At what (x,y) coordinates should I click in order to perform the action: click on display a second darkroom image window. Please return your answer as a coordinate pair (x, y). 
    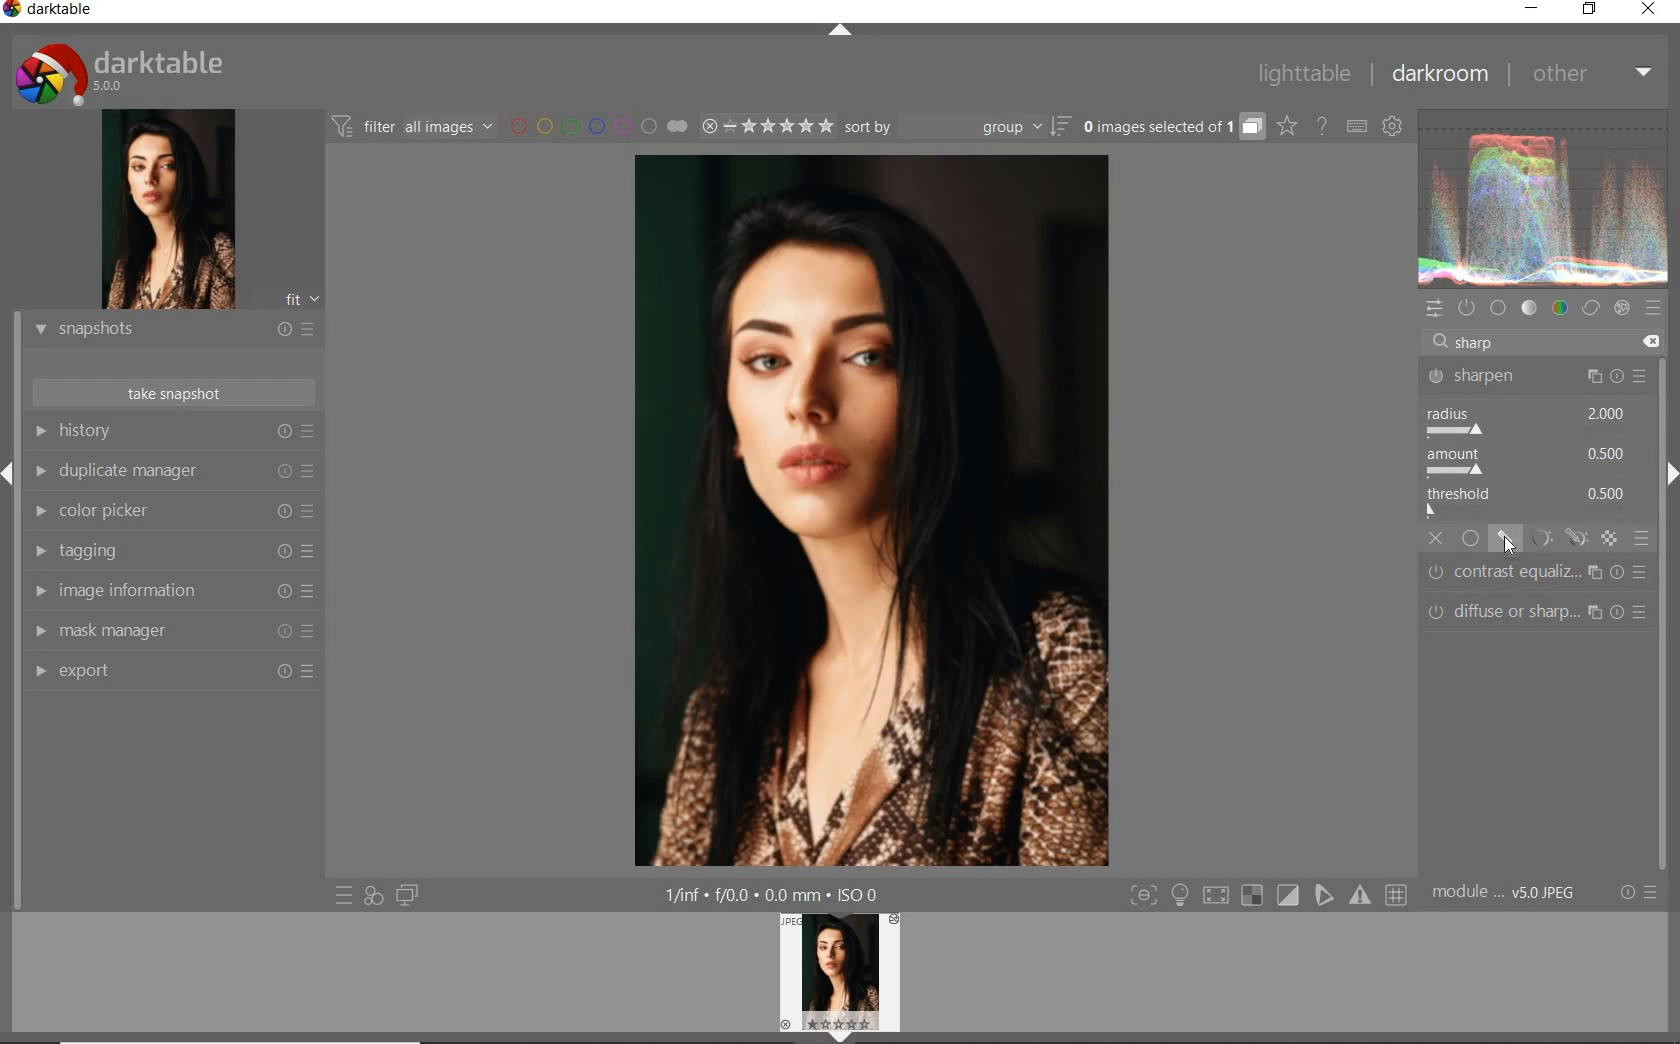
    Looking at the image, I should click on (408, 894).